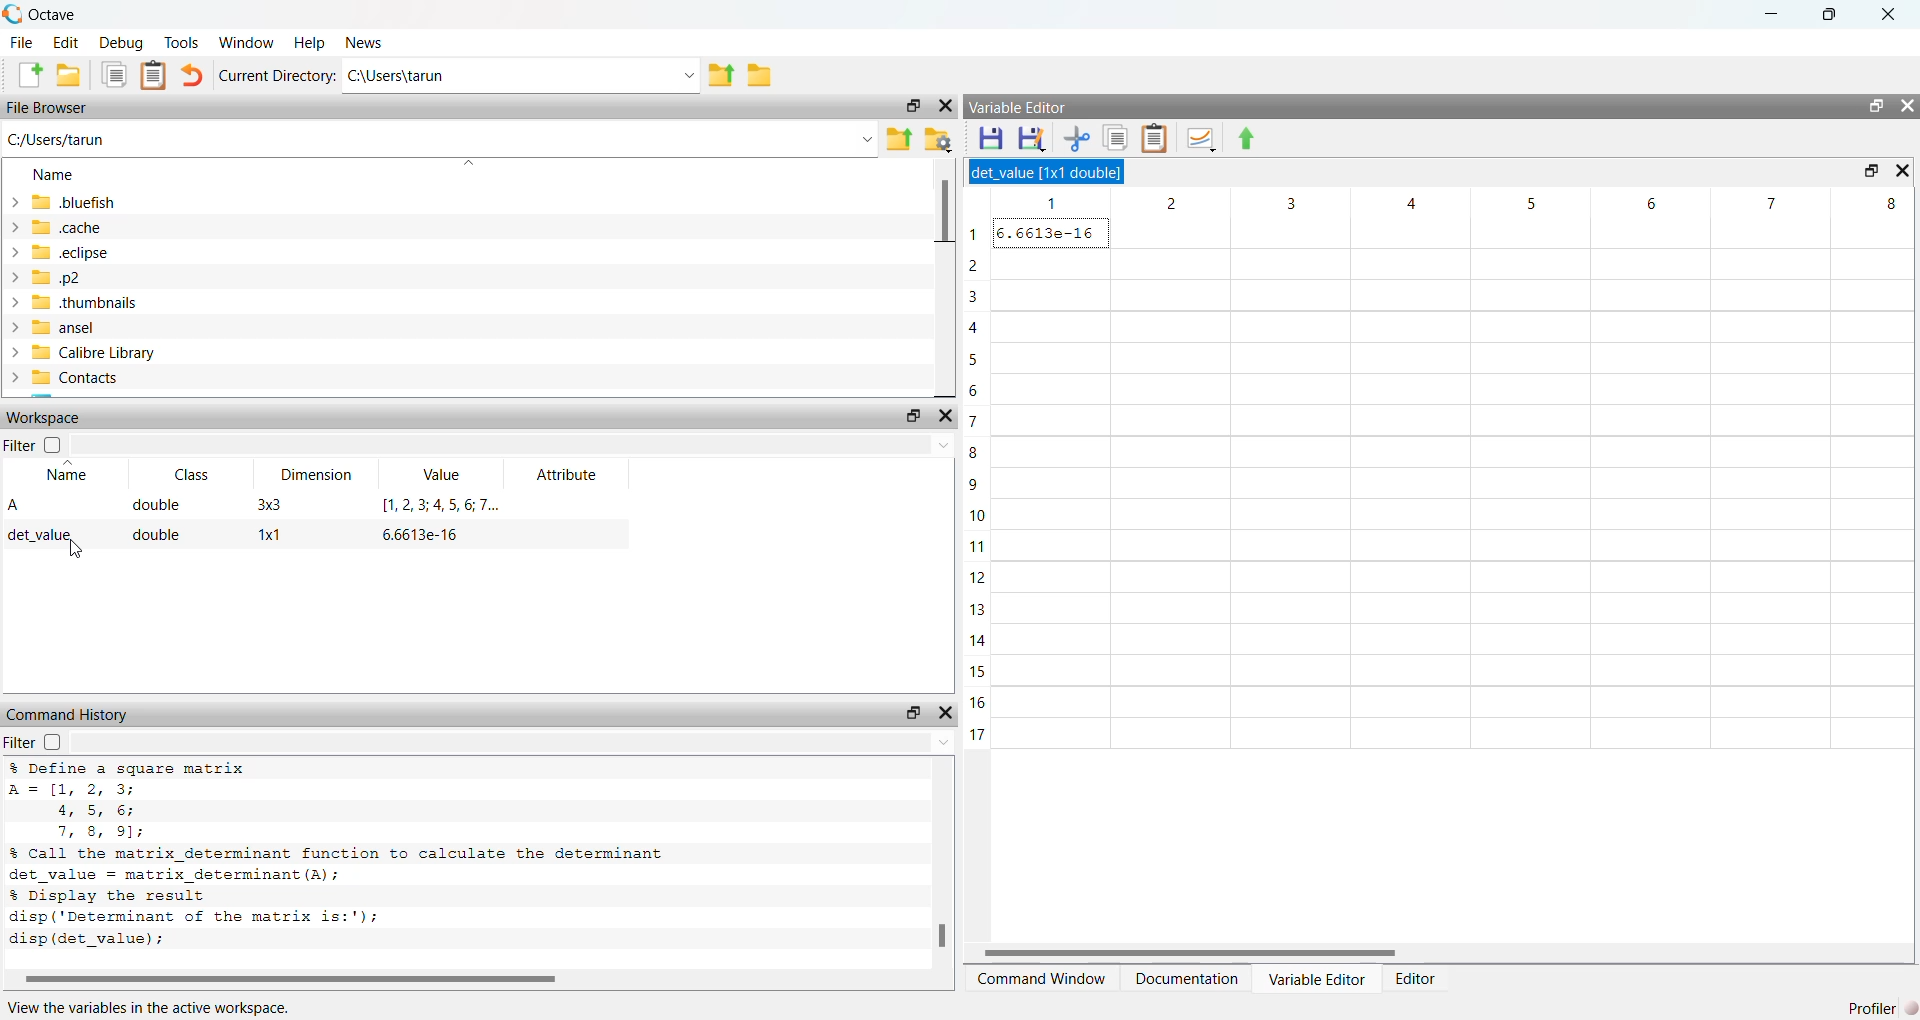 This screenshot has height=1020, width=1920. Describe the element at coordinates (310, 41) in the screenshot. I see `help` at that location.